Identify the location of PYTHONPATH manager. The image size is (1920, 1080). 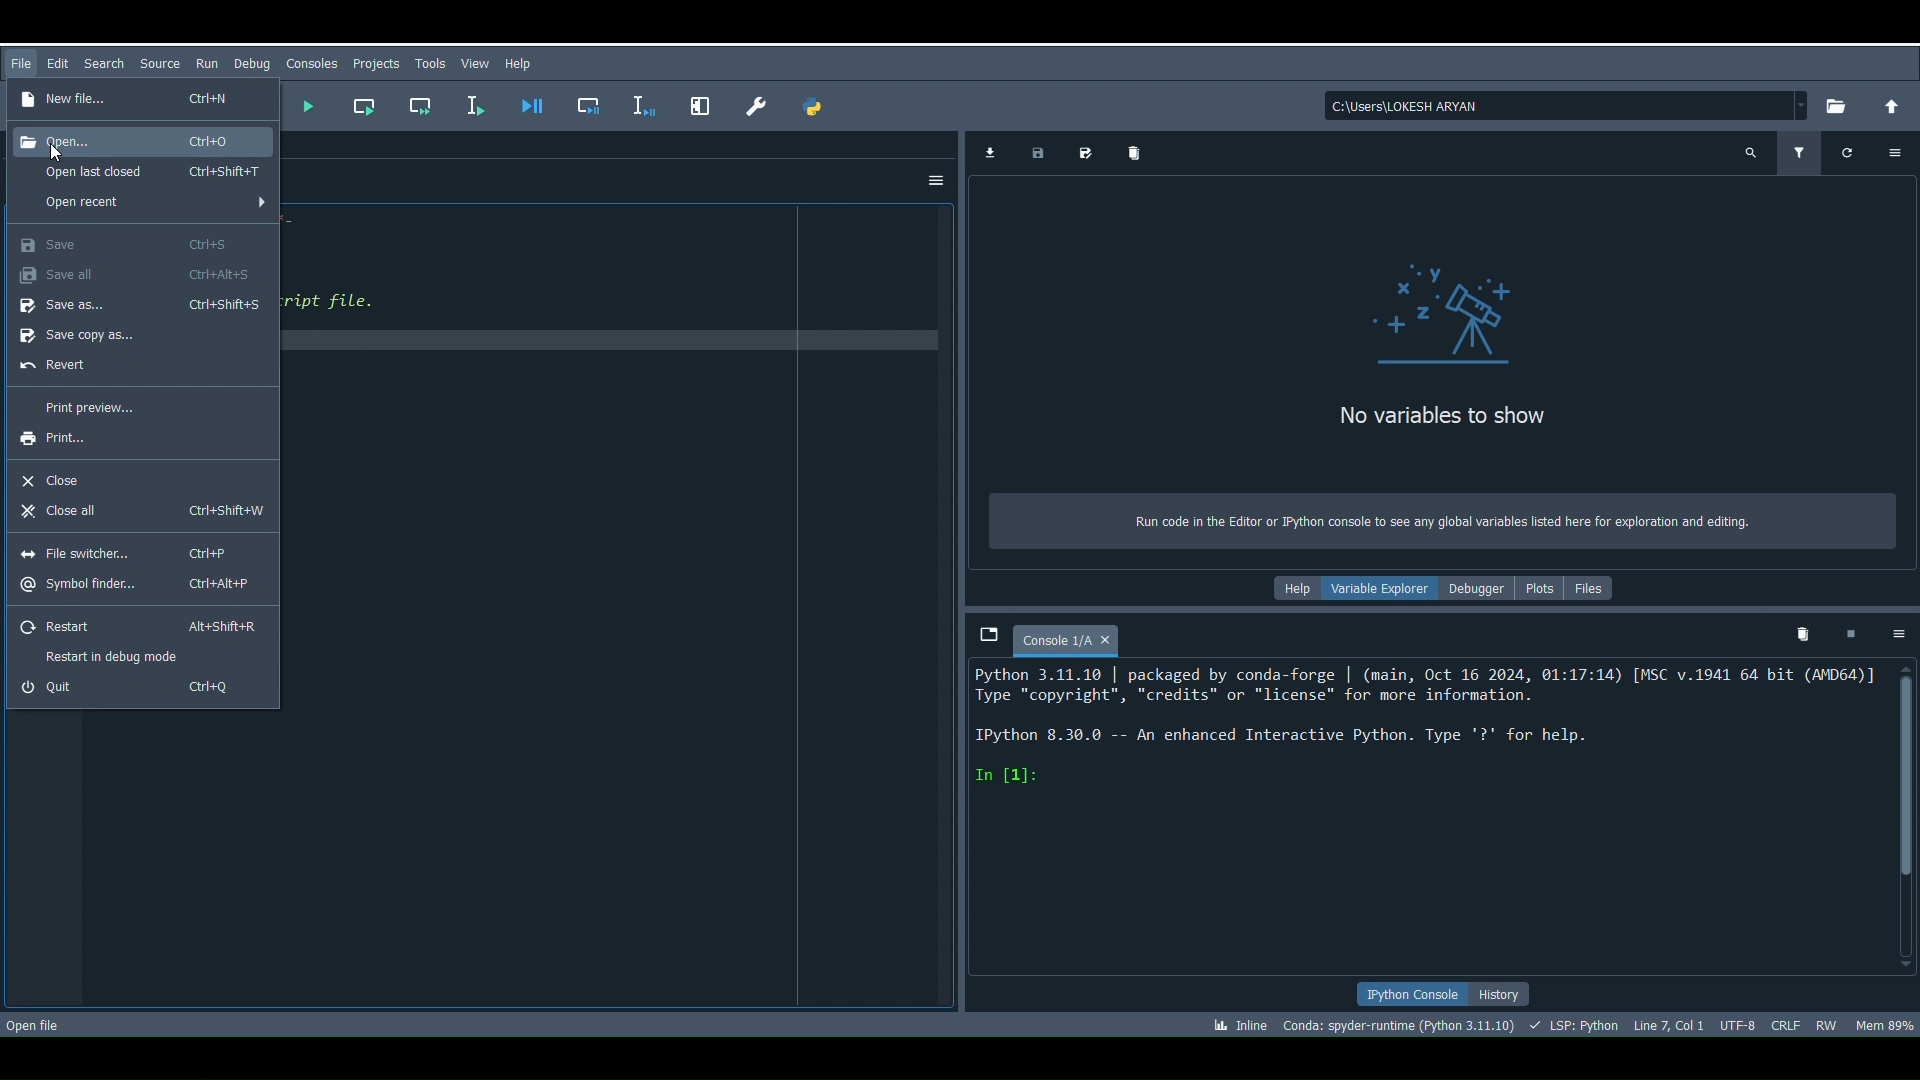
(812, 109).